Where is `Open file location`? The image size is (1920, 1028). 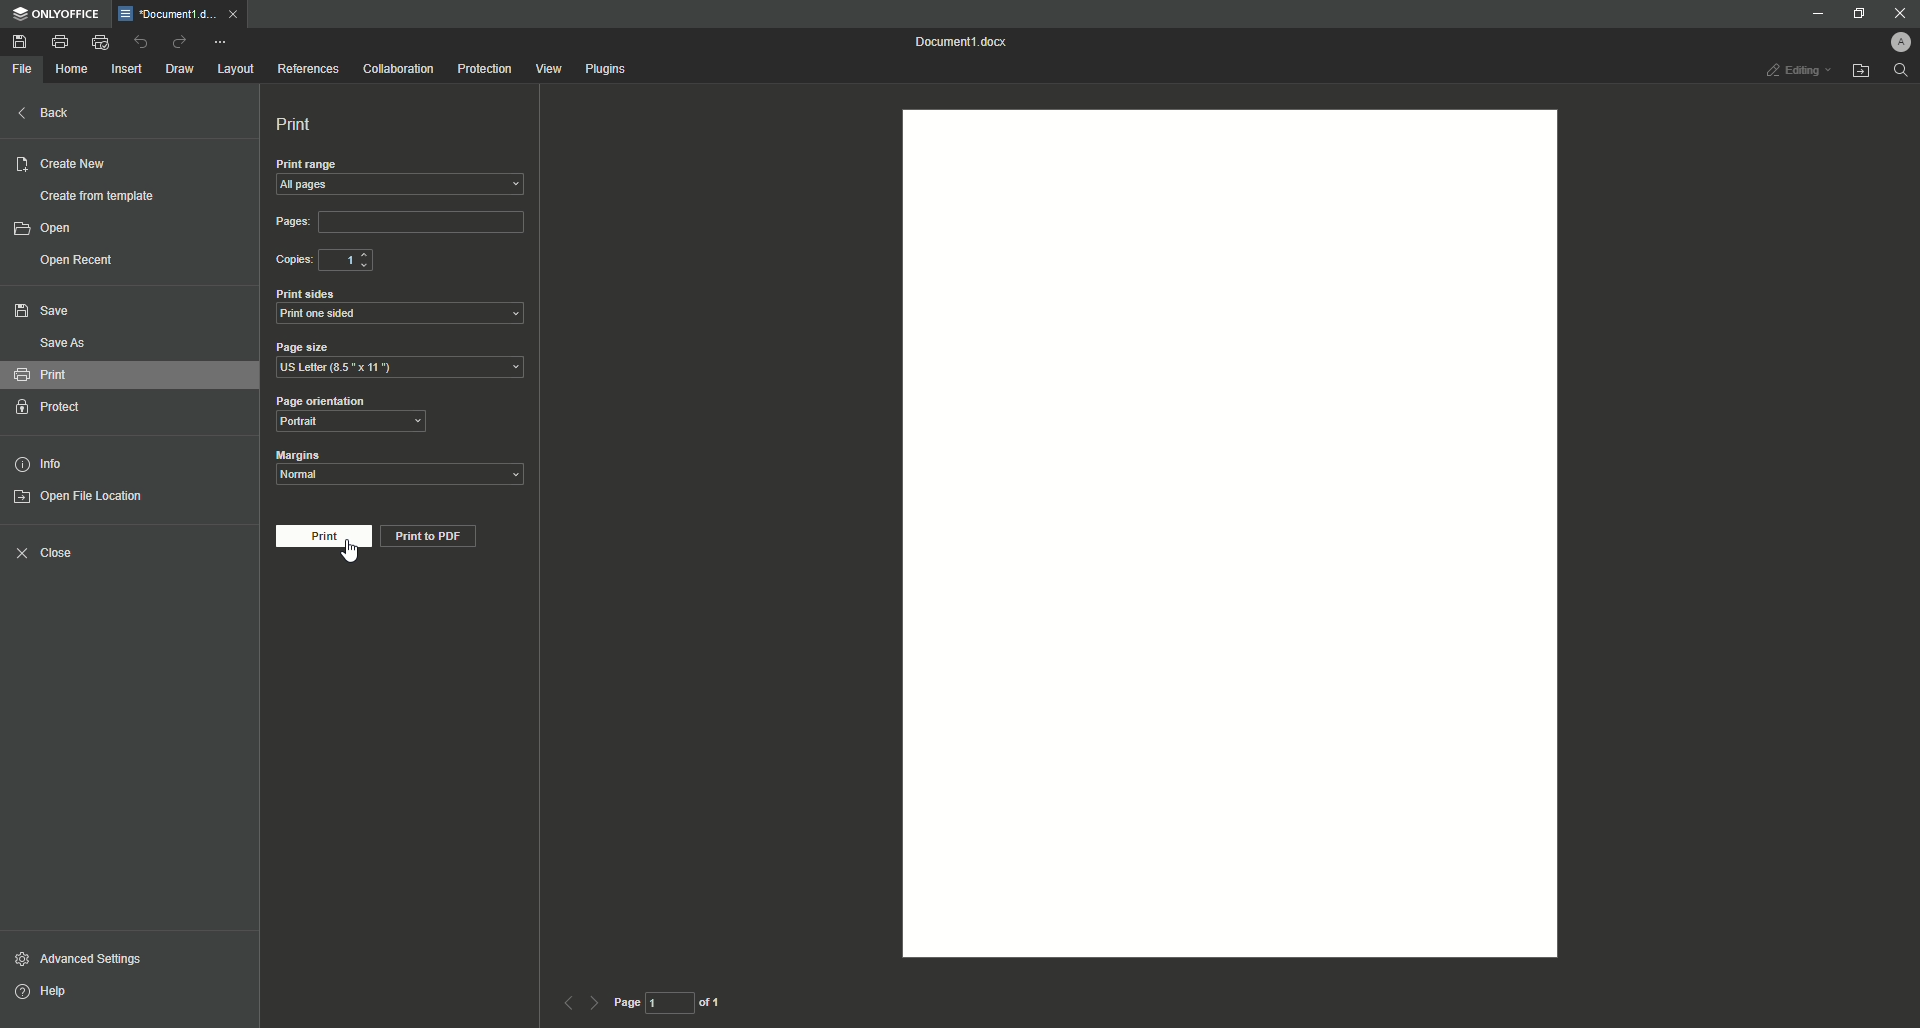 Open file location is located at coordinates (83, 499).